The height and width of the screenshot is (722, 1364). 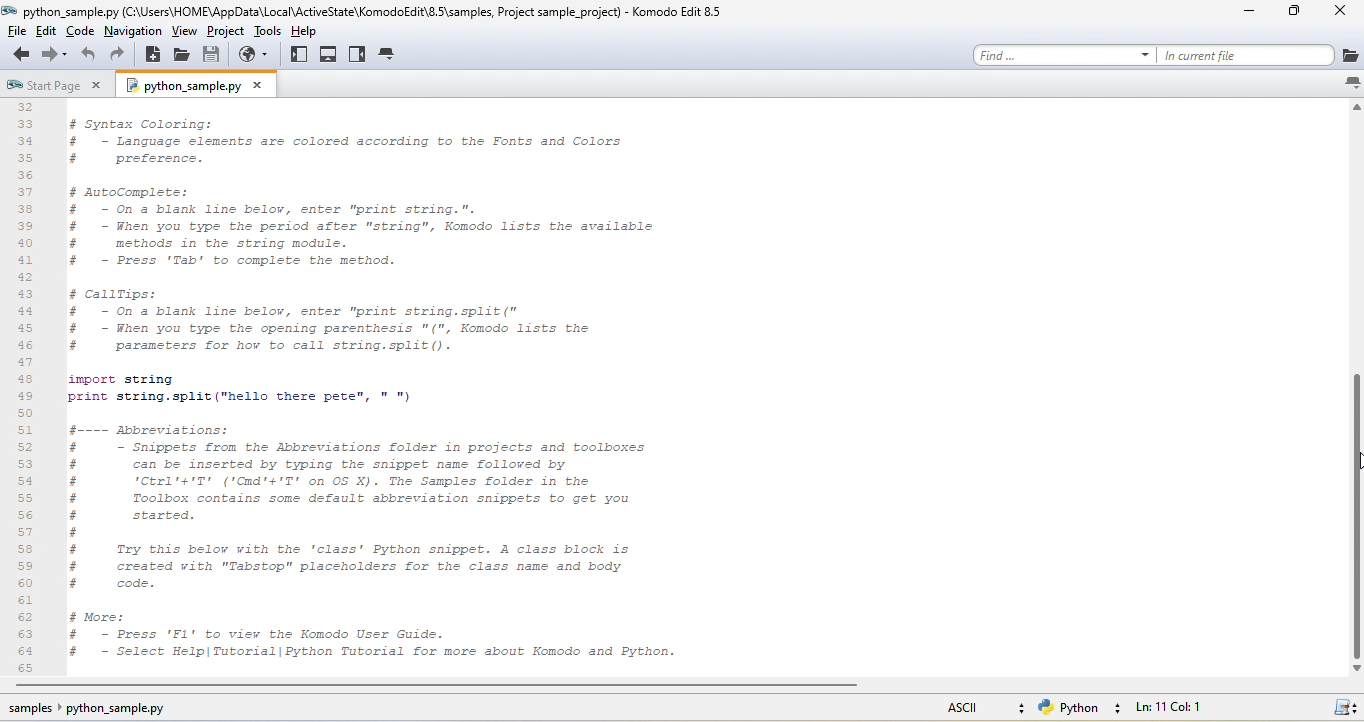 What do you see at coordinates (82, 32) in the screenshot?
I see `code` at bounding box center [82, 32].